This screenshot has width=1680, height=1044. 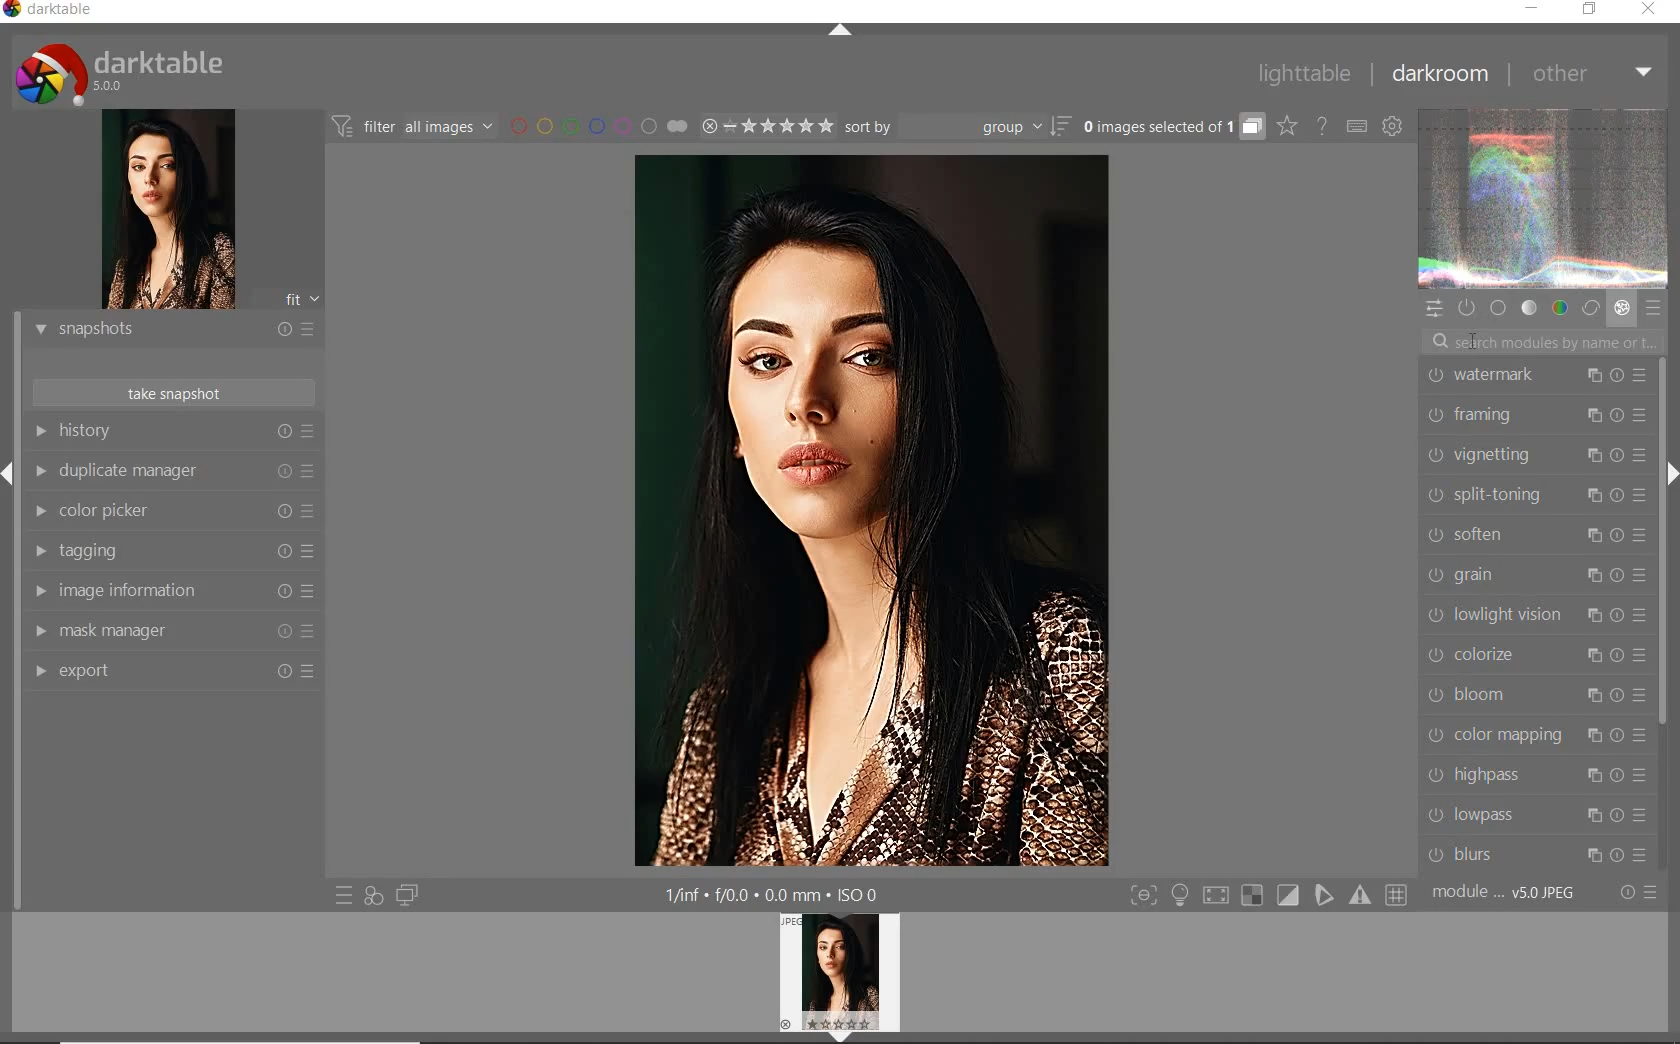 I want to click on SCROLLBAR, so click(x=1668, y=558).